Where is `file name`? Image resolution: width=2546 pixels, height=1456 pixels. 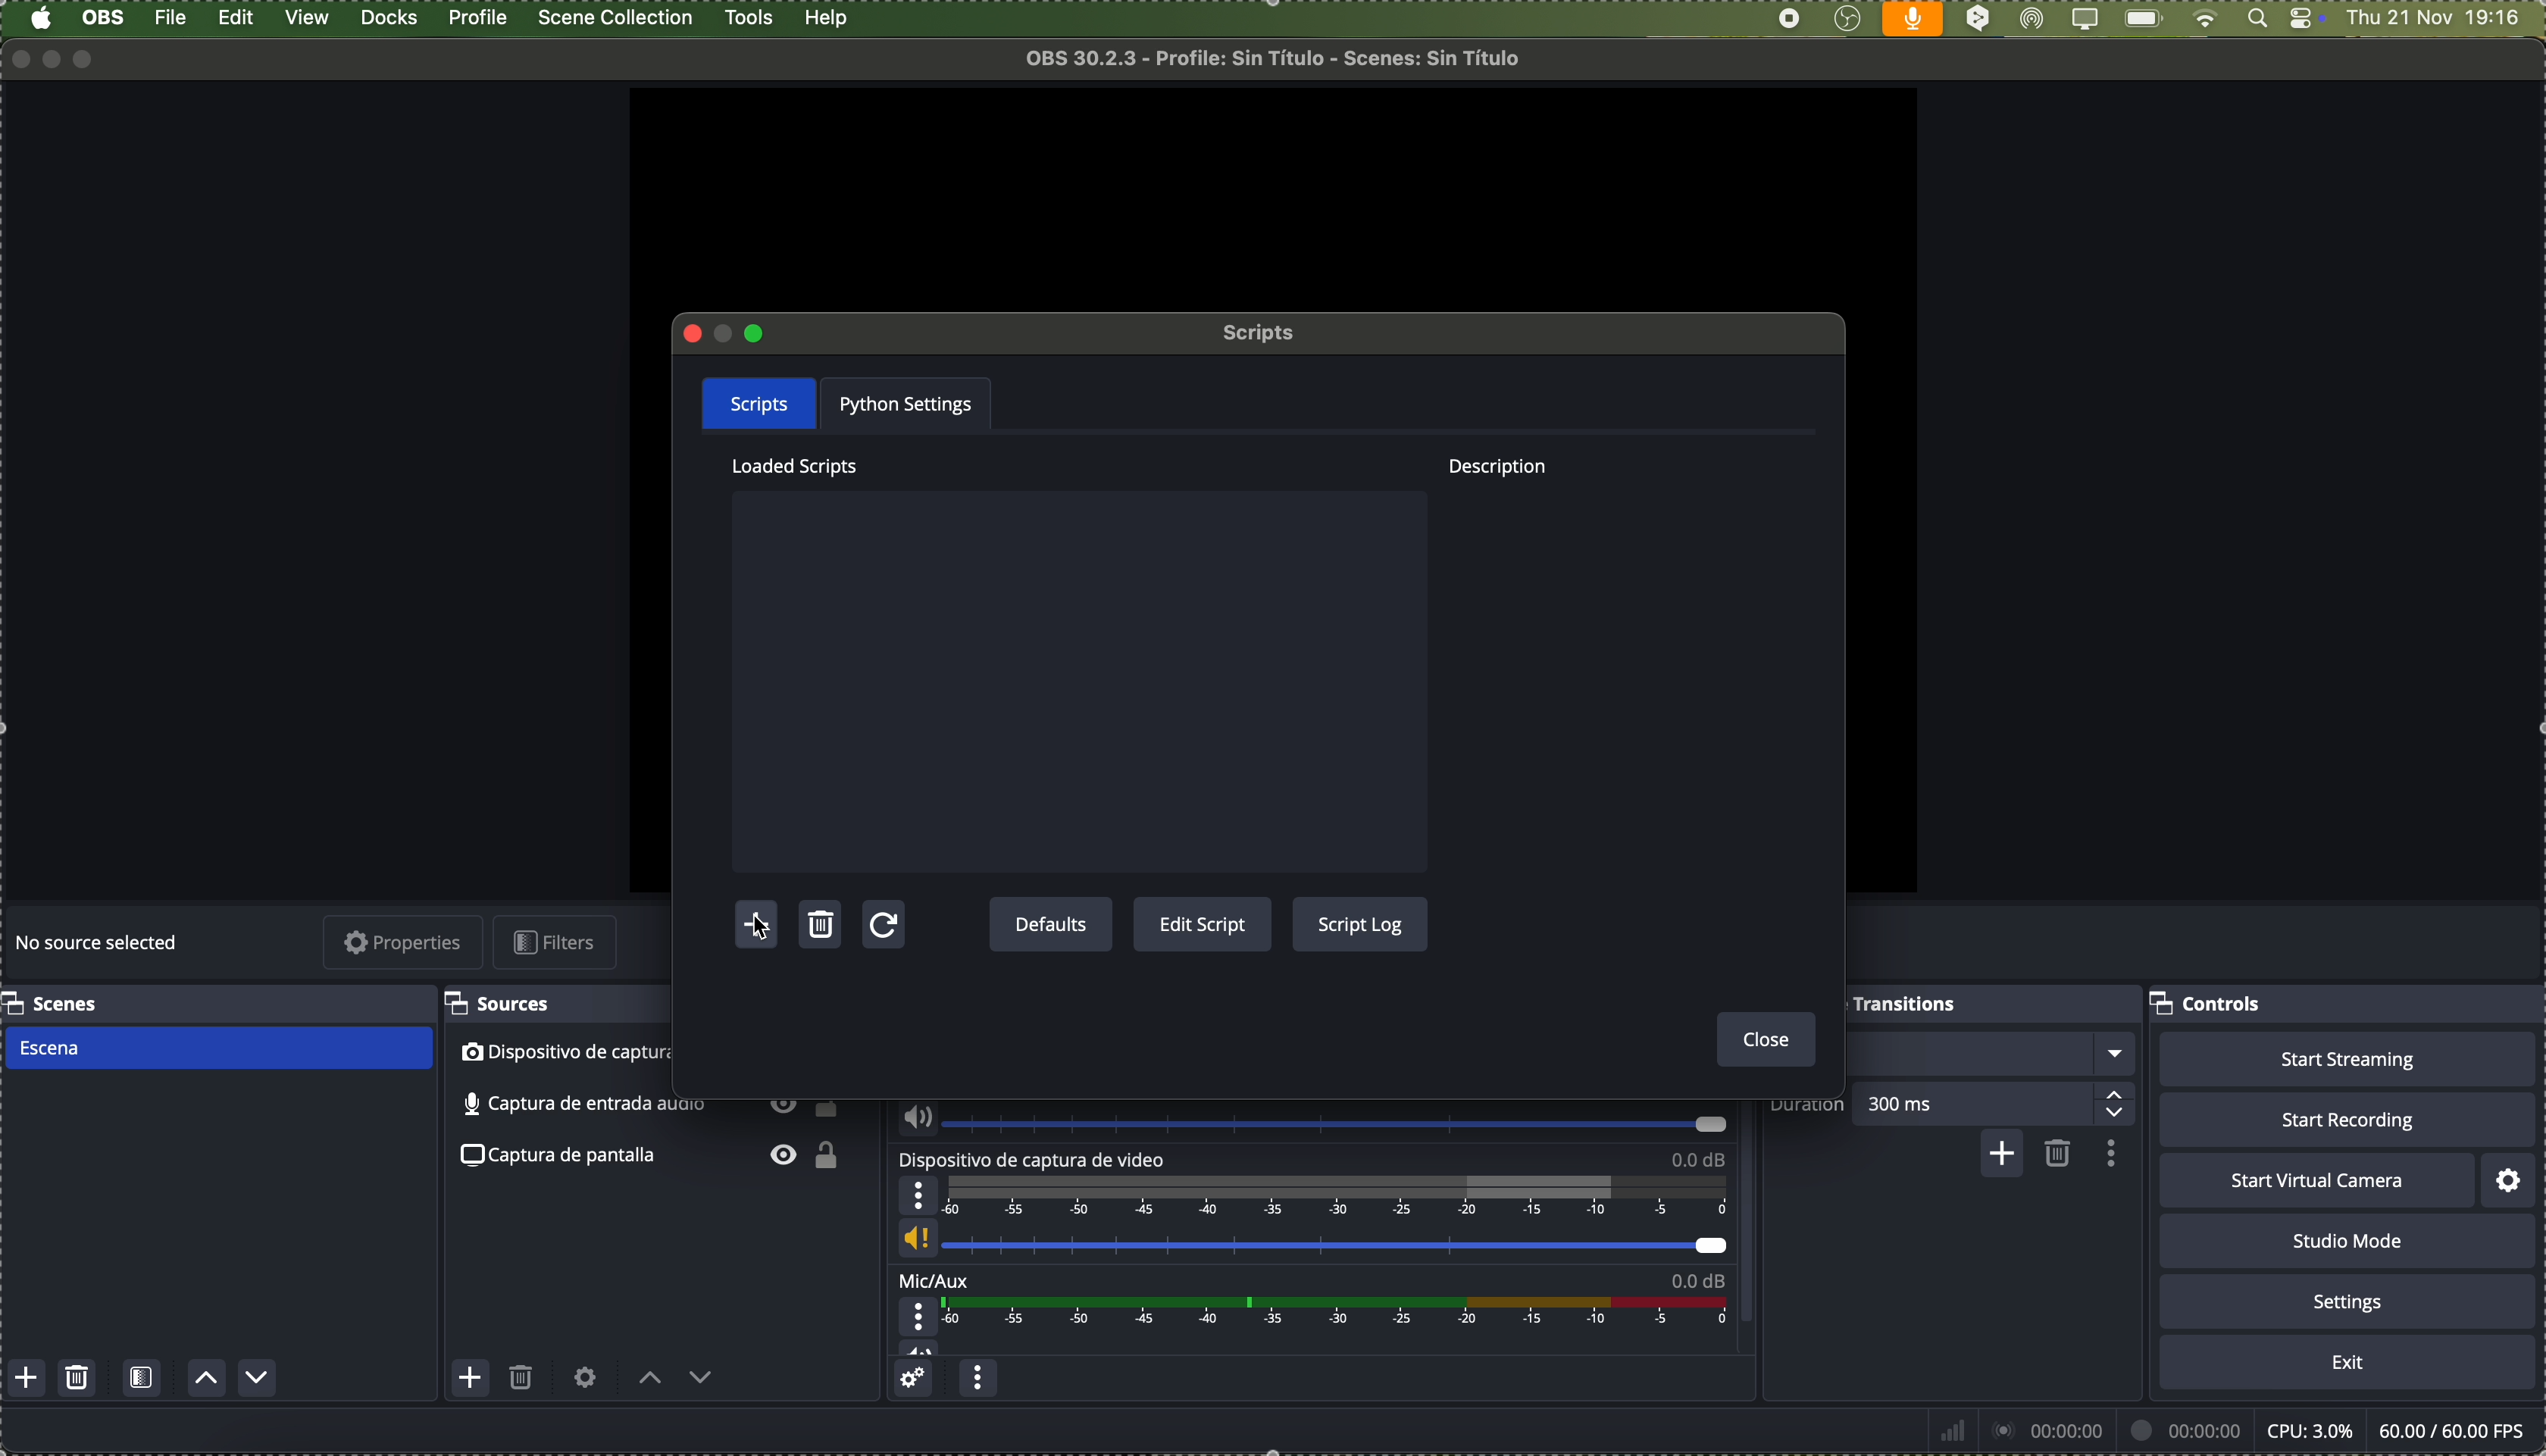 file name is located at coordinates (1281, 58).